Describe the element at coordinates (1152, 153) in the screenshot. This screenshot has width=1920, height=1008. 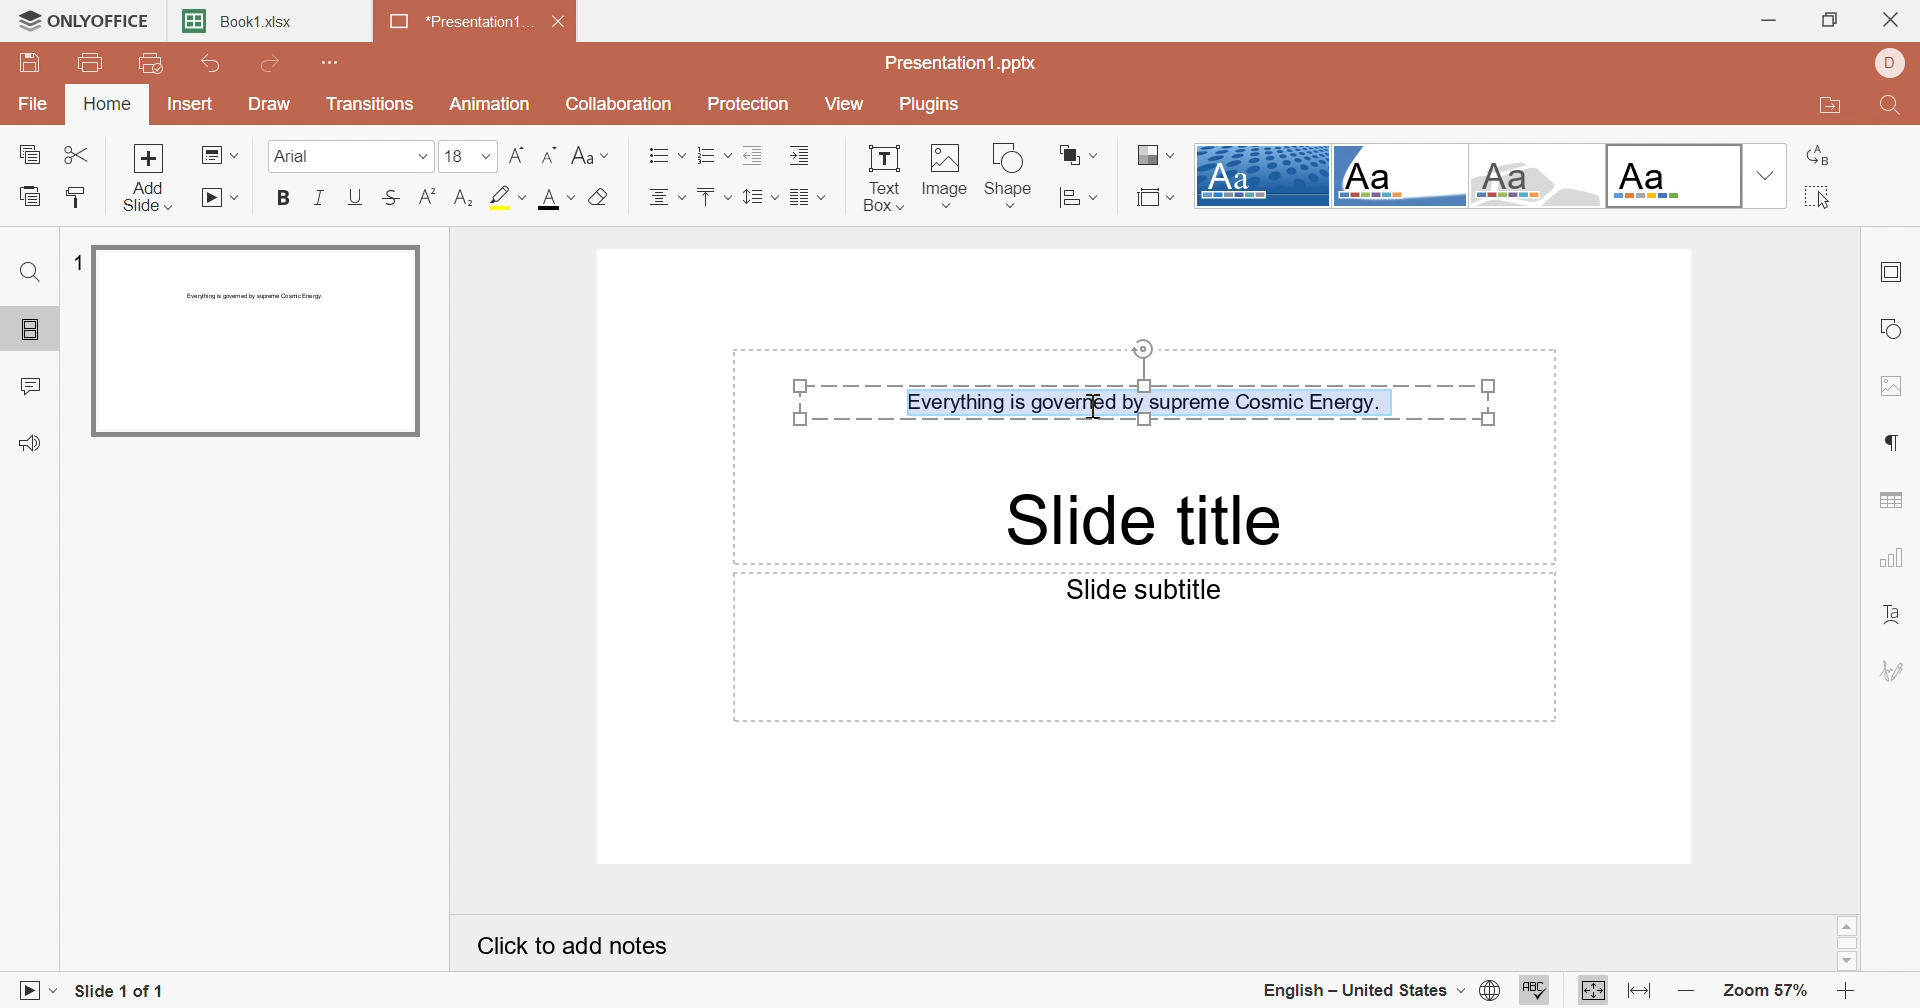
I see `Change color theme` at that location.